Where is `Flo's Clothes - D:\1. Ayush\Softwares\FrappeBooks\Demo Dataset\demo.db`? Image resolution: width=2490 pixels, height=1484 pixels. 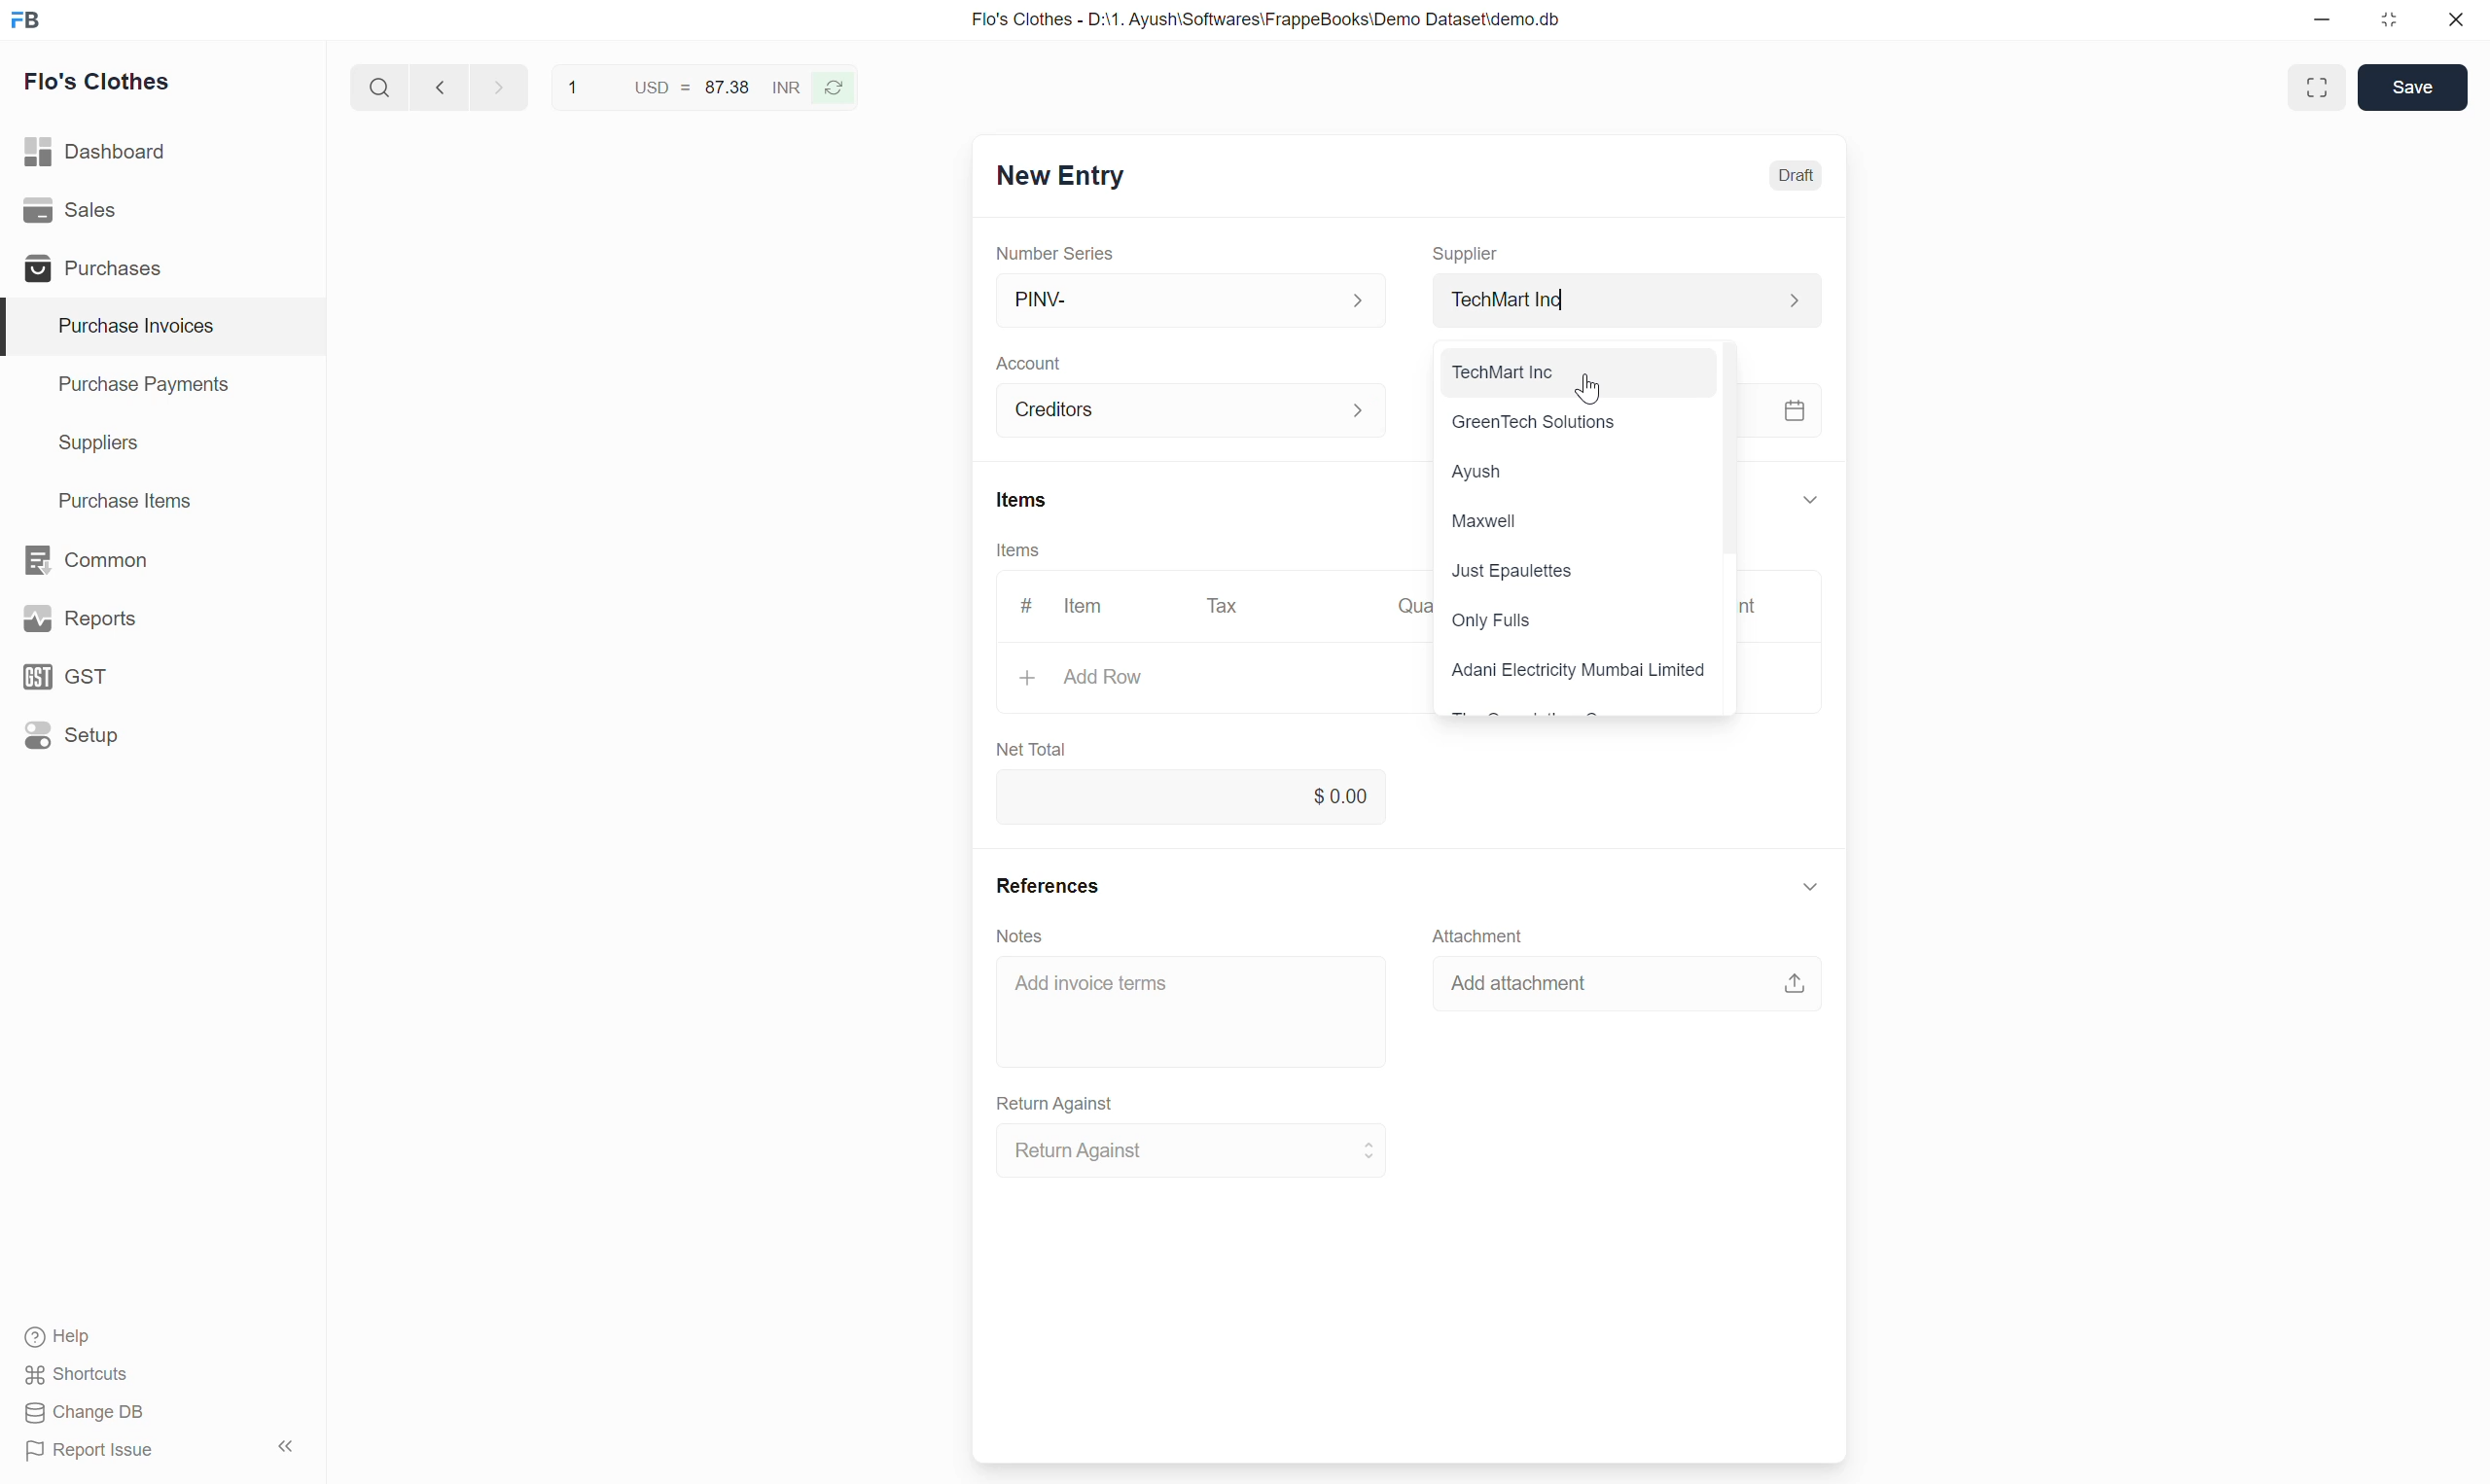 Flo's Clothes - D:\1. Ayush\Softwares\FrappeBooks\Demo Dataset\demo.db is located at coordinates (1264, 20).